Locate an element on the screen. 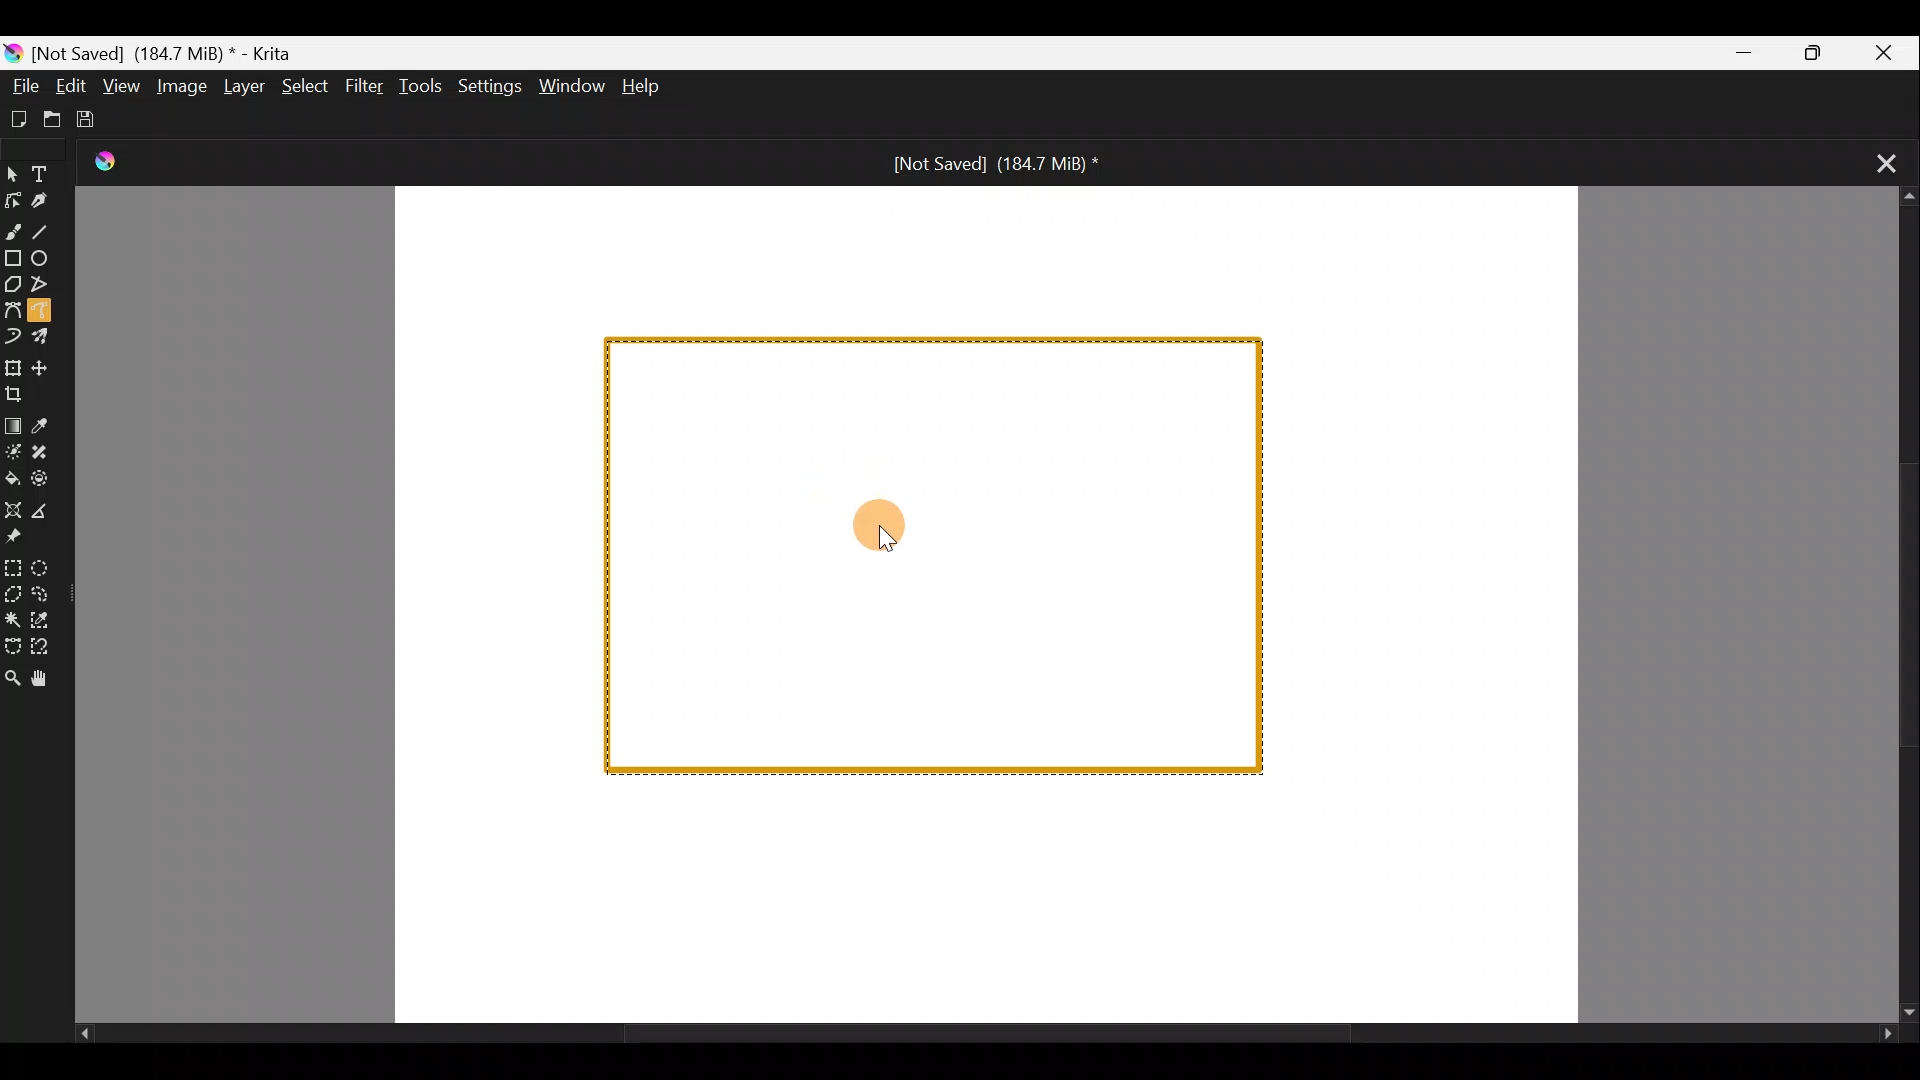  Enclose & fill tool is located at coordinates (43, 483).